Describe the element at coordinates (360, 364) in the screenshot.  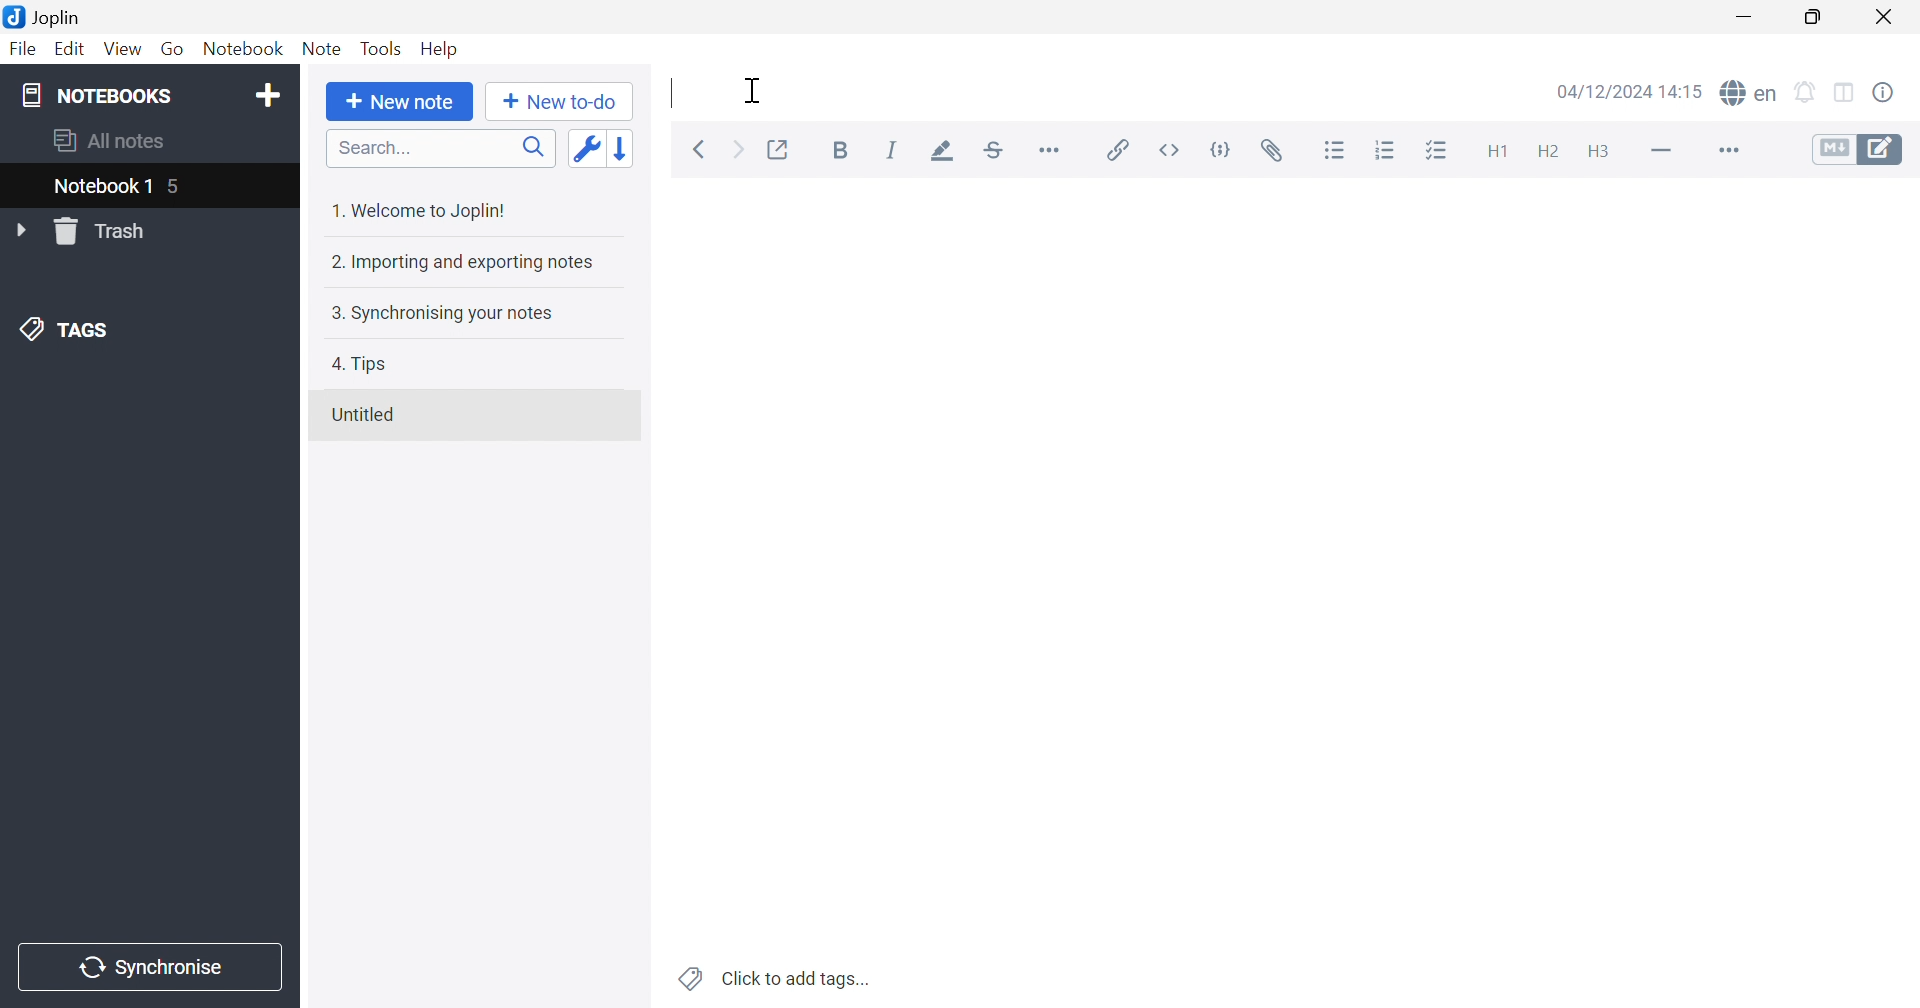
I see `4. Tips` at that location.